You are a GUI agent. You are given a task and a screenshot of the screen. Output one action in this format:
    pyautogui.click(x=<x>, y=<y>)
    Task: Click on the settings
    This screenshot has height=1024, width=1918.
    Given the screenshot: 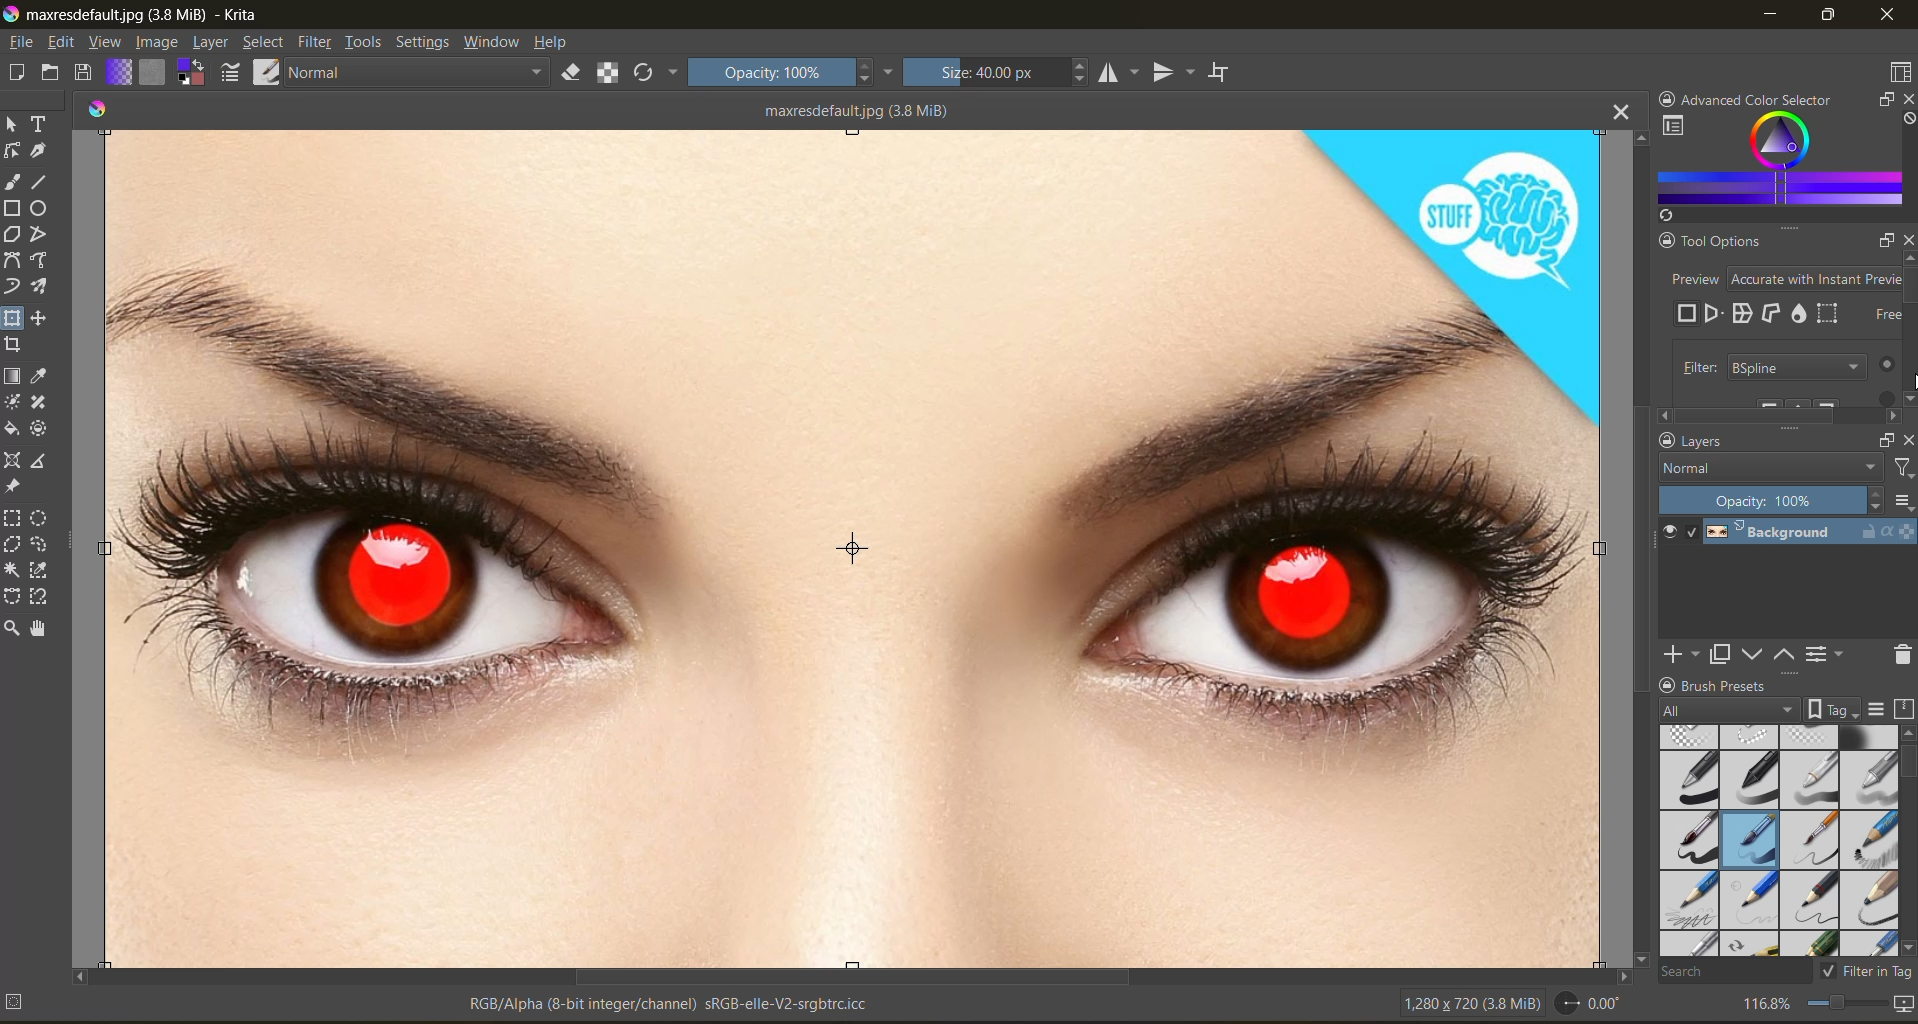 What is the action you would take?
    pyautogui.click(x=425, y=42)
    